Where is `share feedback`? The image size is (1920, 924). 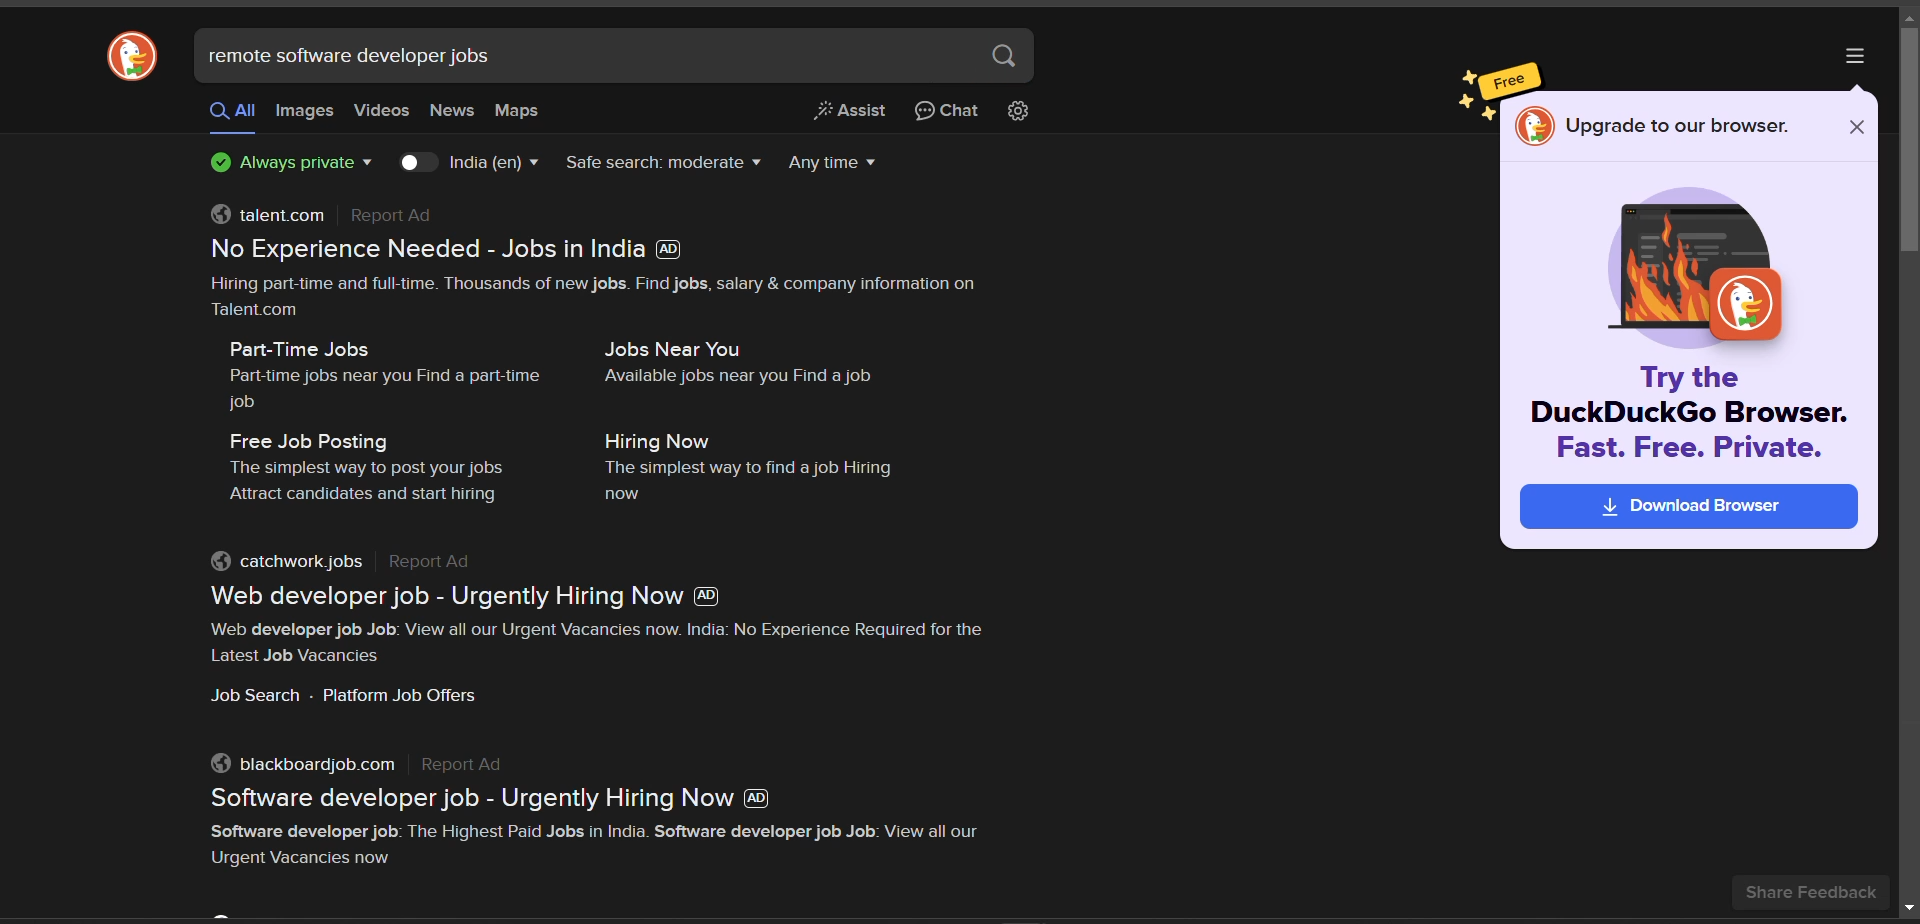
share feedback is located at coordinates (1806, 895).